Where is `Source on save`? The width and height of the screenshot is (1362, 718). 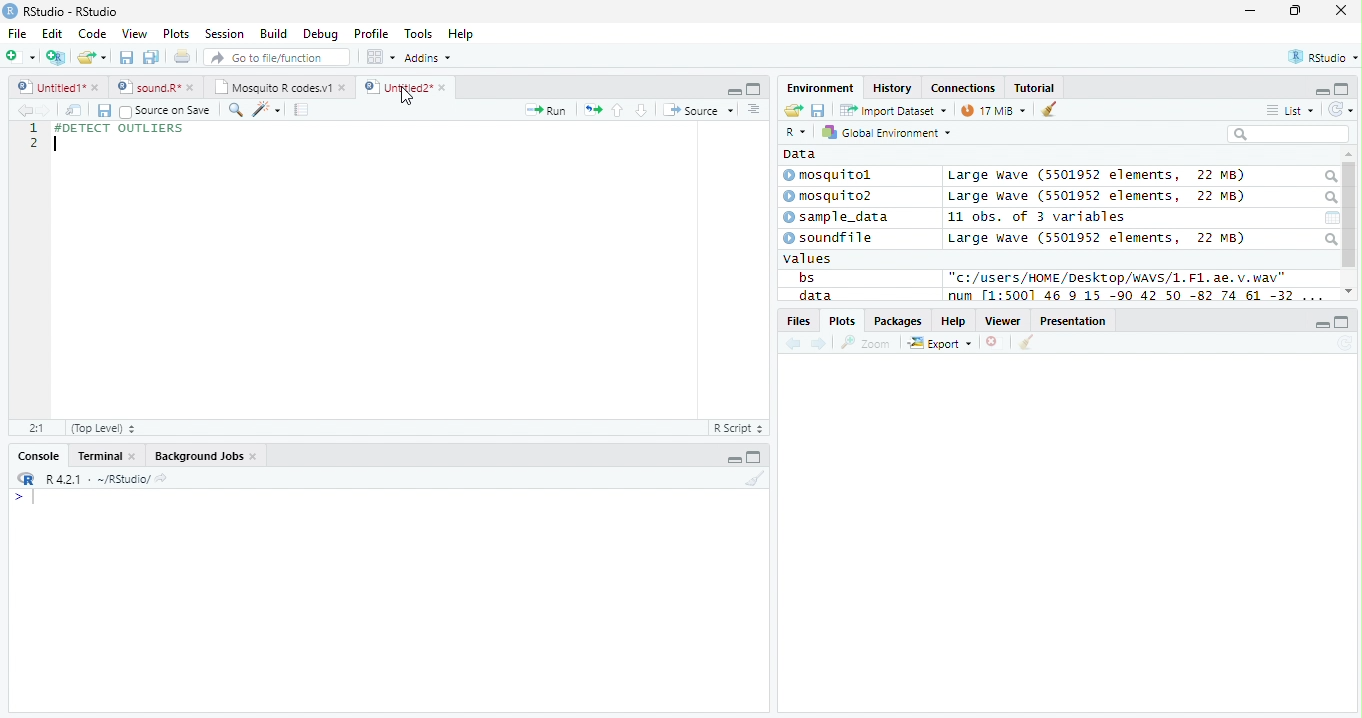
Source on save is located at coordinates (165, 112).